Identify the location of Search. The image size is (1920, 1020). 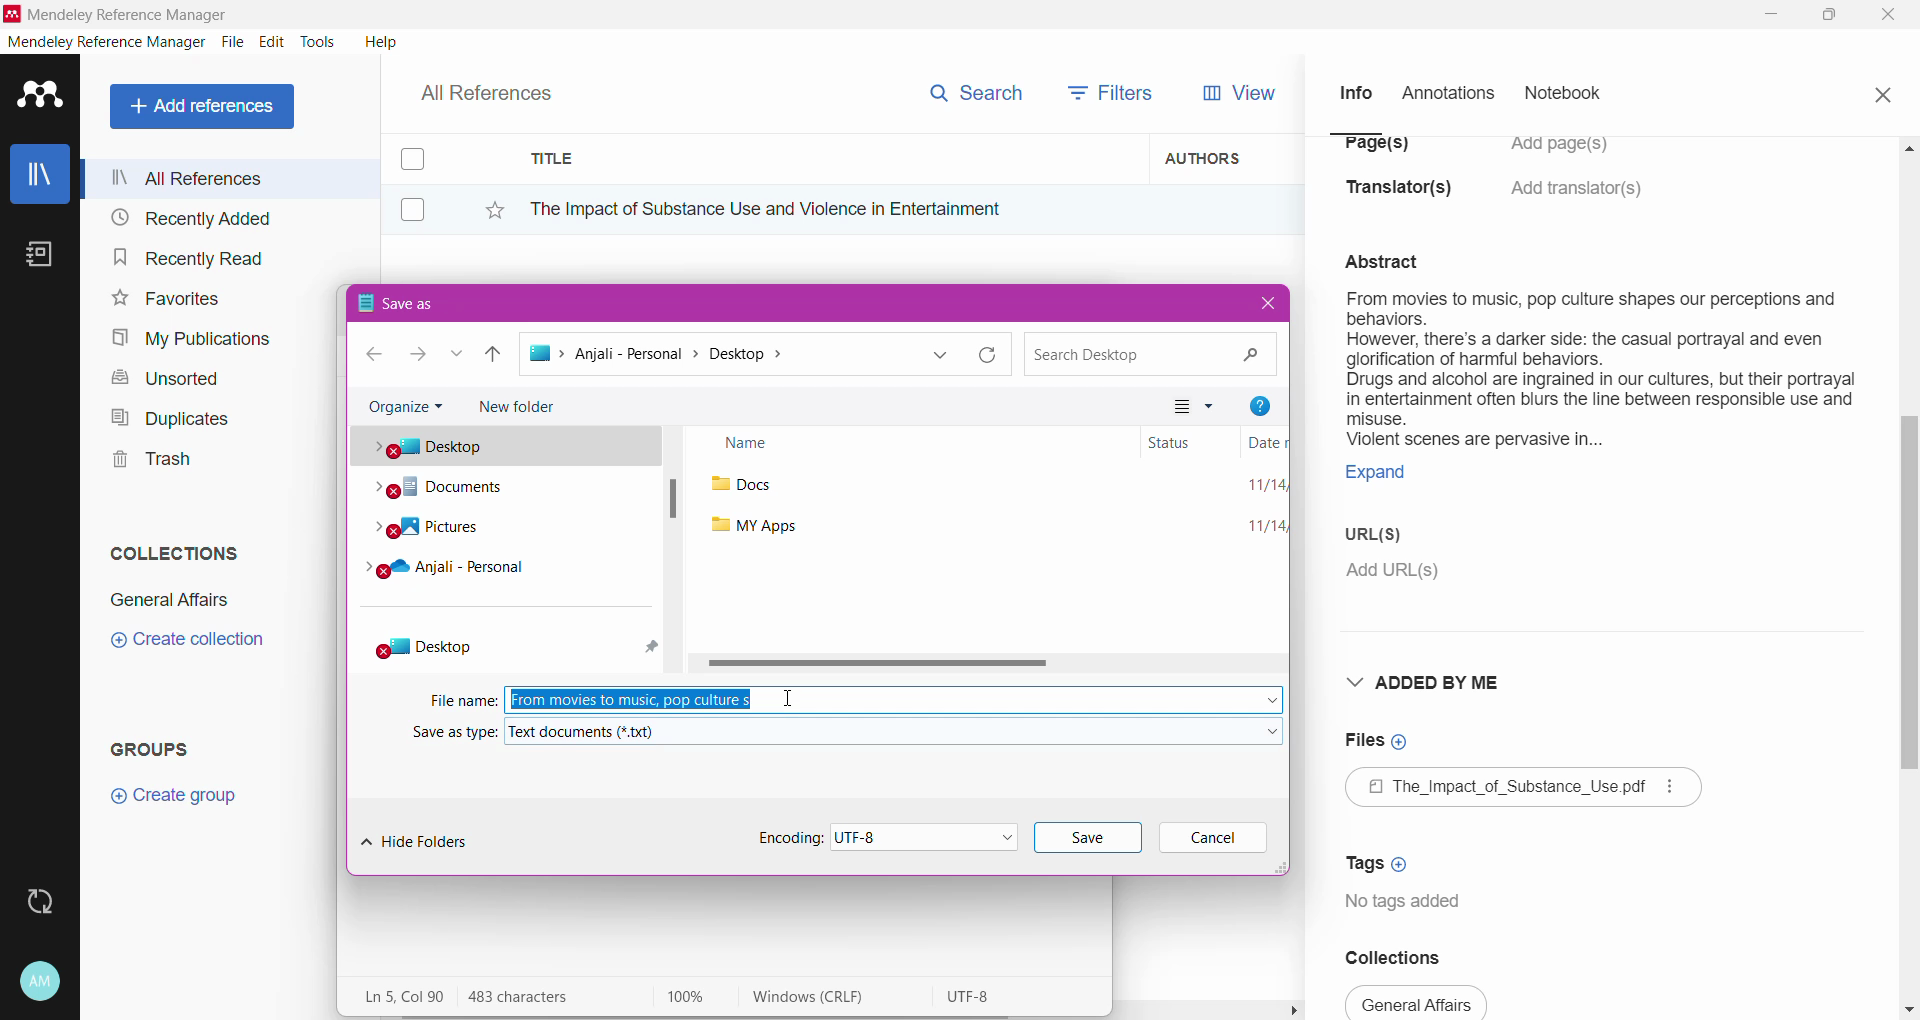
(975, 89).